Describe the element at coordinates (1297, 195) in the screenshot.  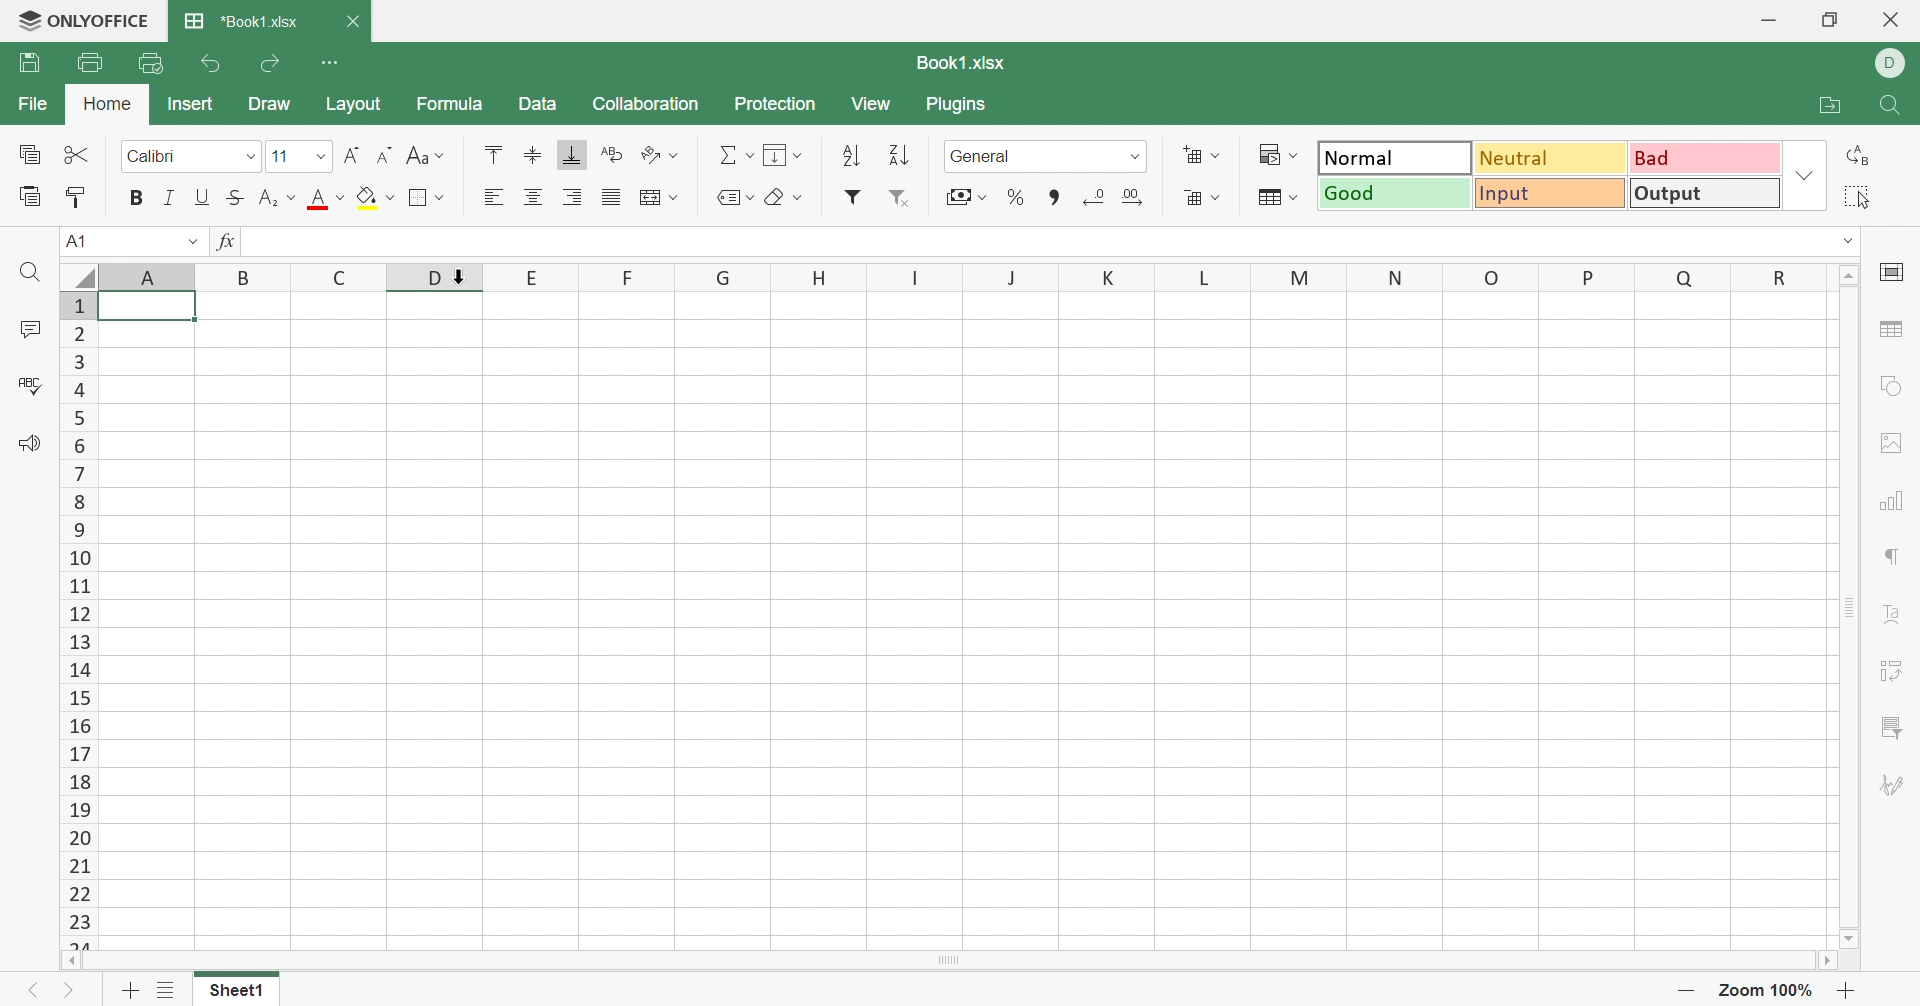
I see `Drop Down` at that location.